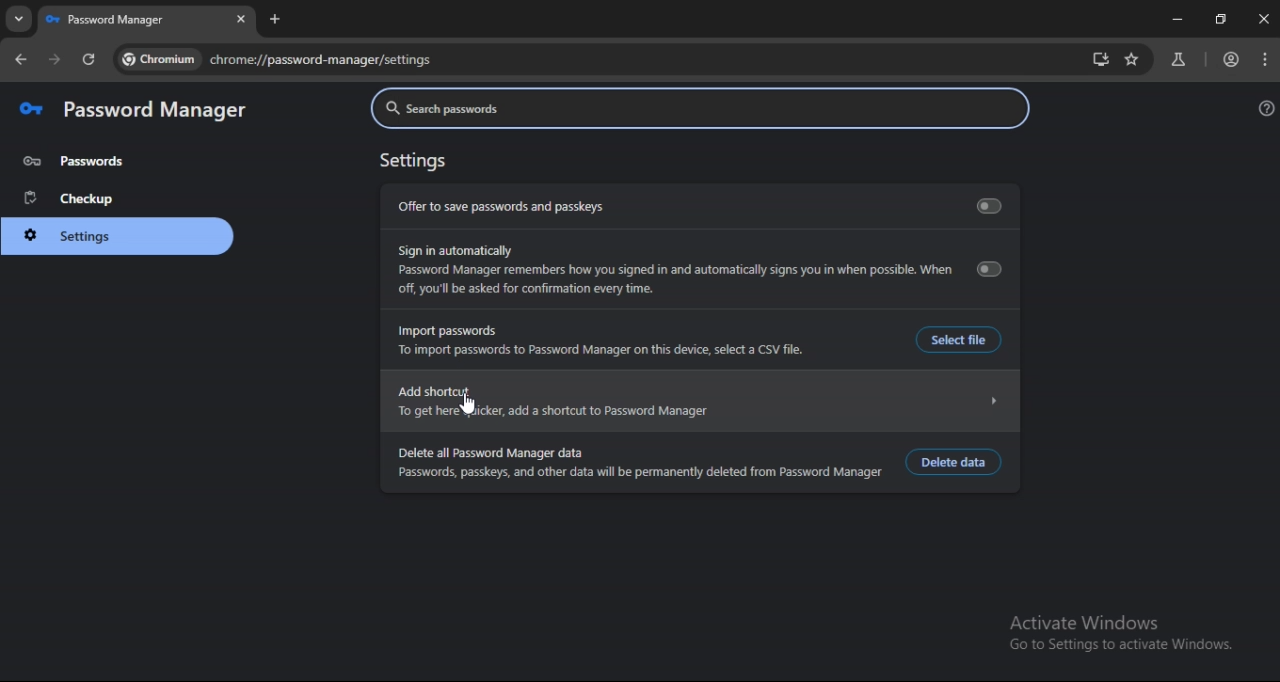 This screenshot has width=1280, height=682. Describe the element at coordinates (952, 339) in the screenshot. I see `Select file` at that location.